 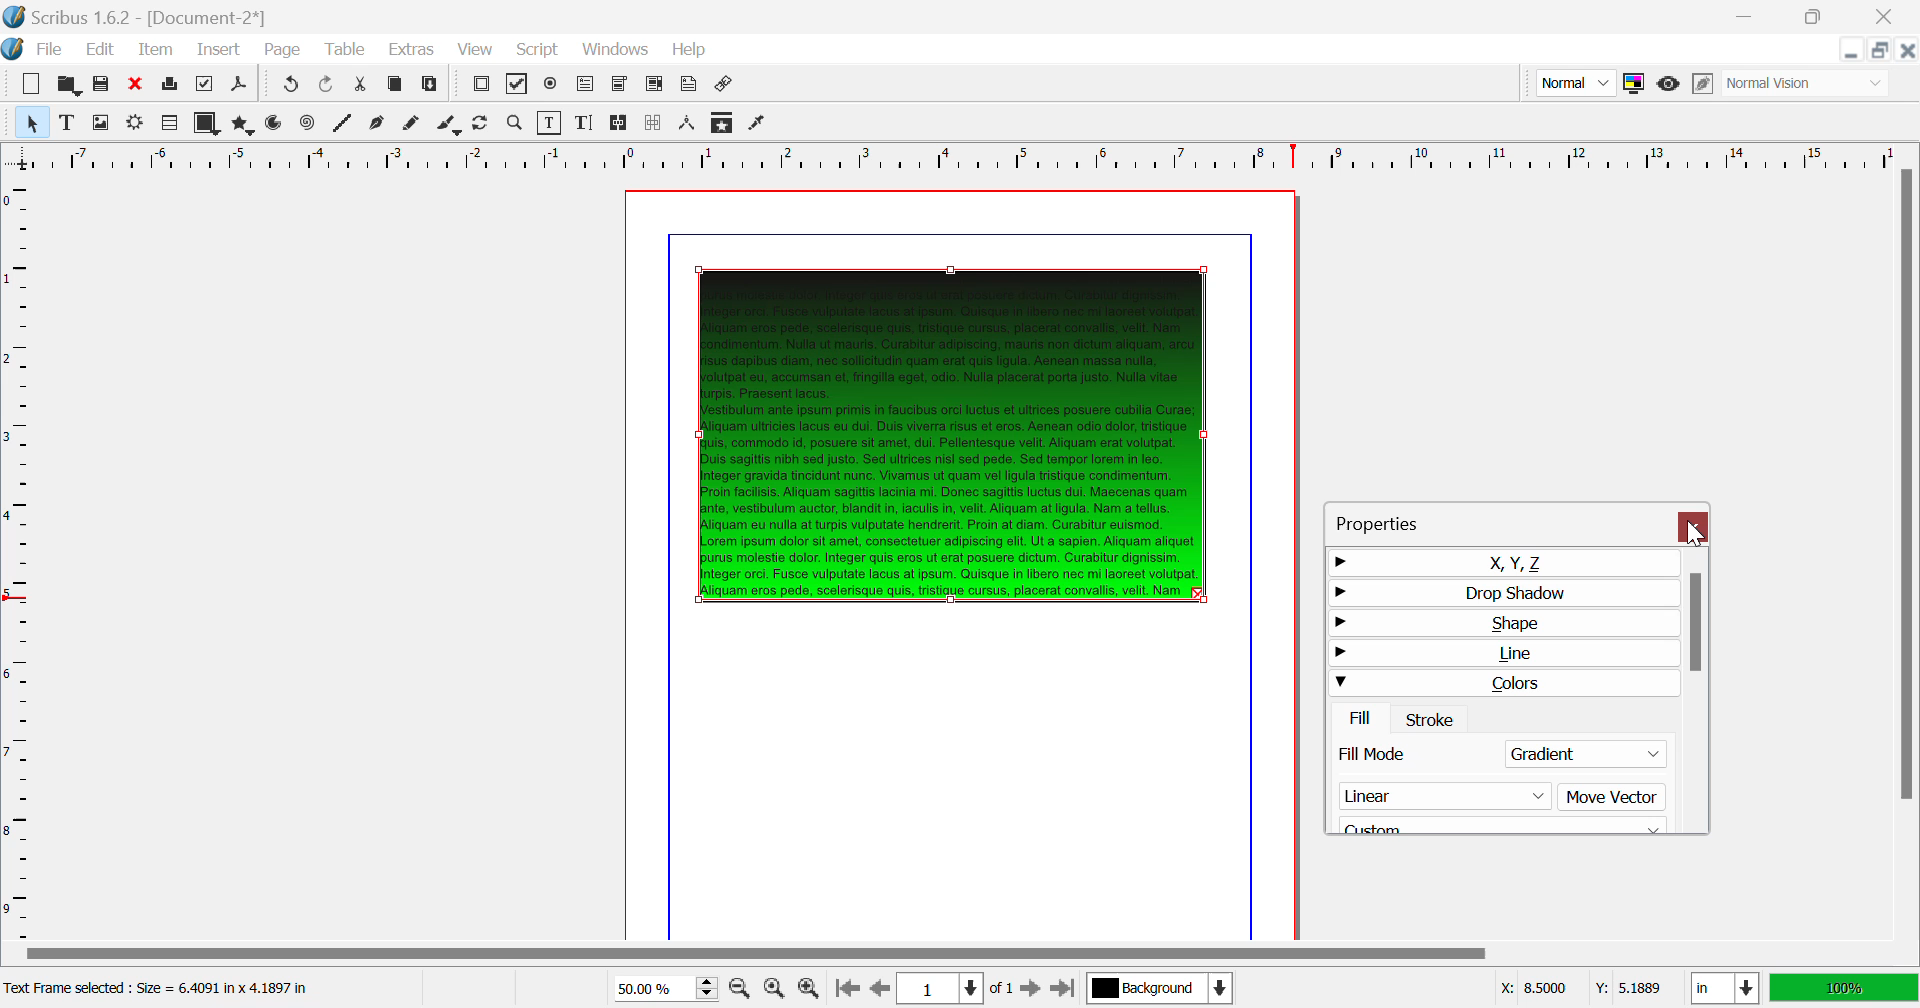 I want to click on Drop Shadow, so click(x=1500, y=591).